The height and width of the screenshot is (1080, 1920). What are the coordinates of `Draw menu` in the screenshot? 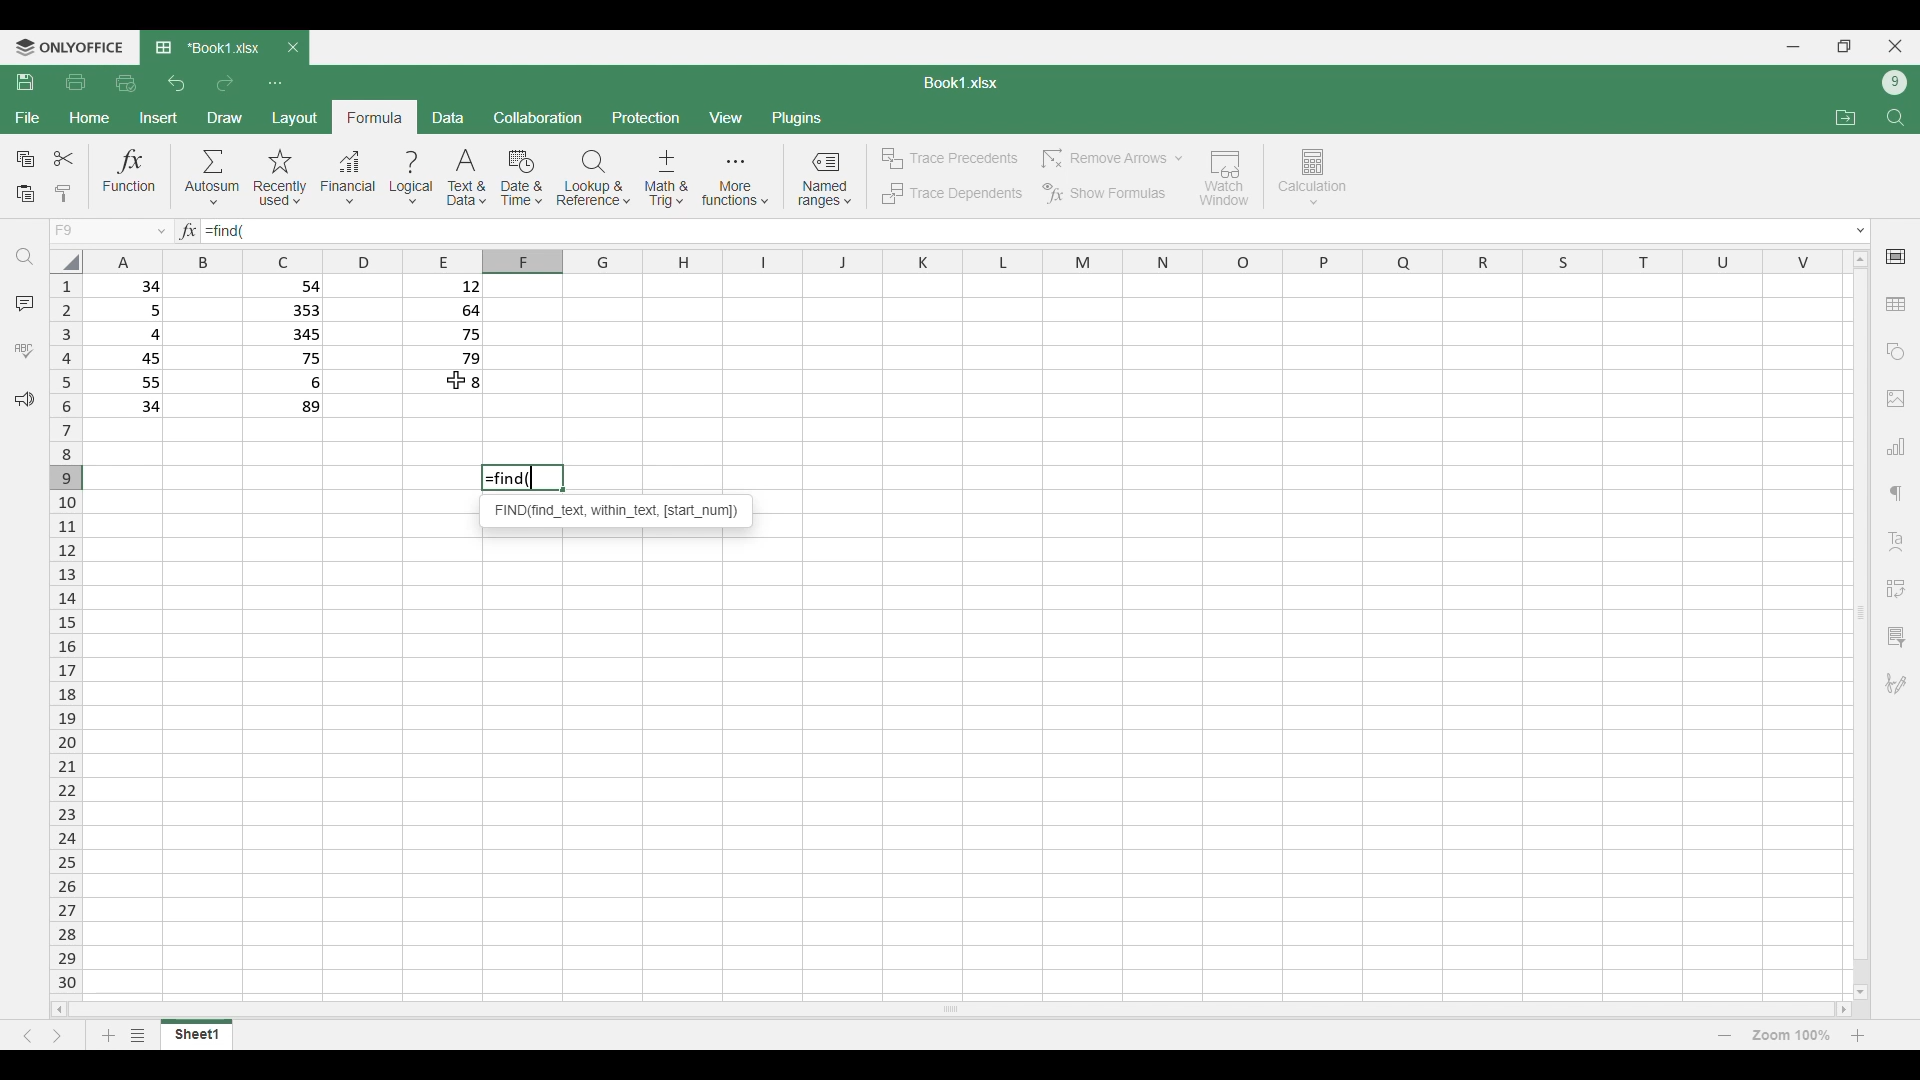 It's located at (224, 118).